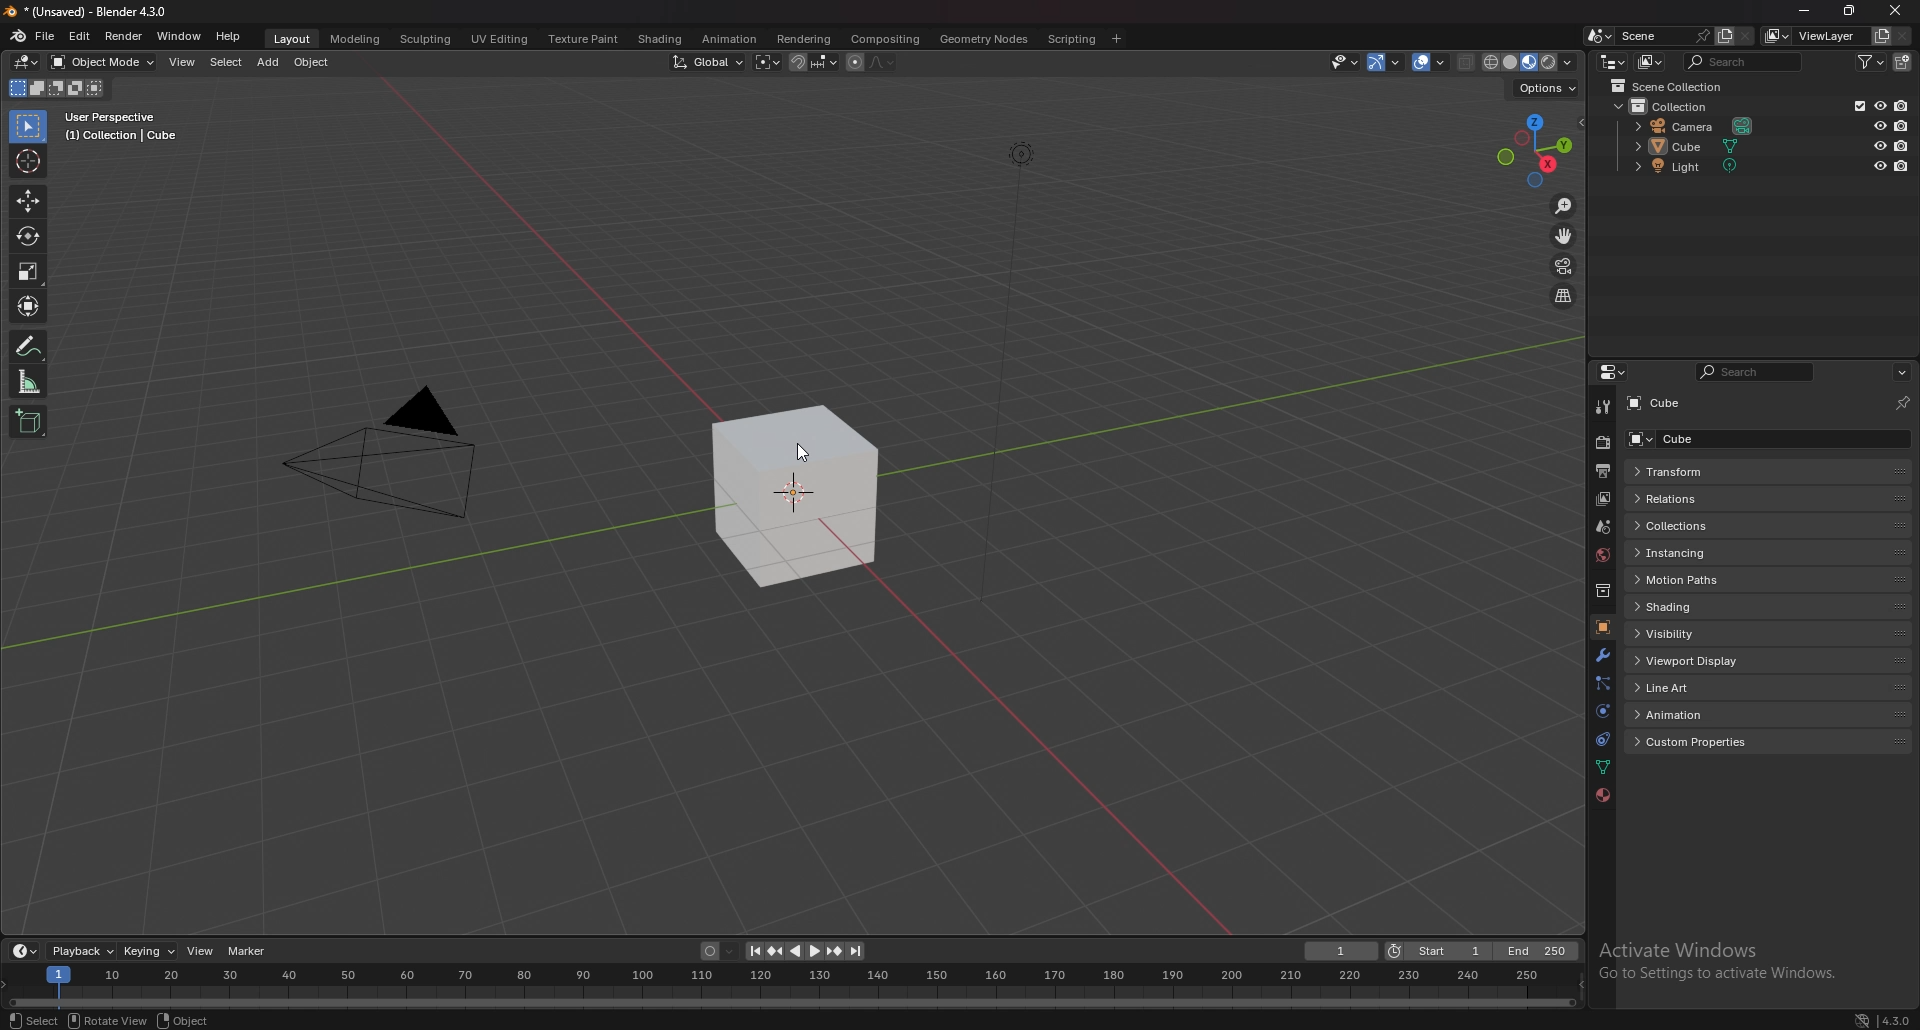 The image size is (1920, 1030). What do you see at coordinates (1903, 400) in the screenshot?
I see `toggle pin id` at bounding box center [1903, 400].